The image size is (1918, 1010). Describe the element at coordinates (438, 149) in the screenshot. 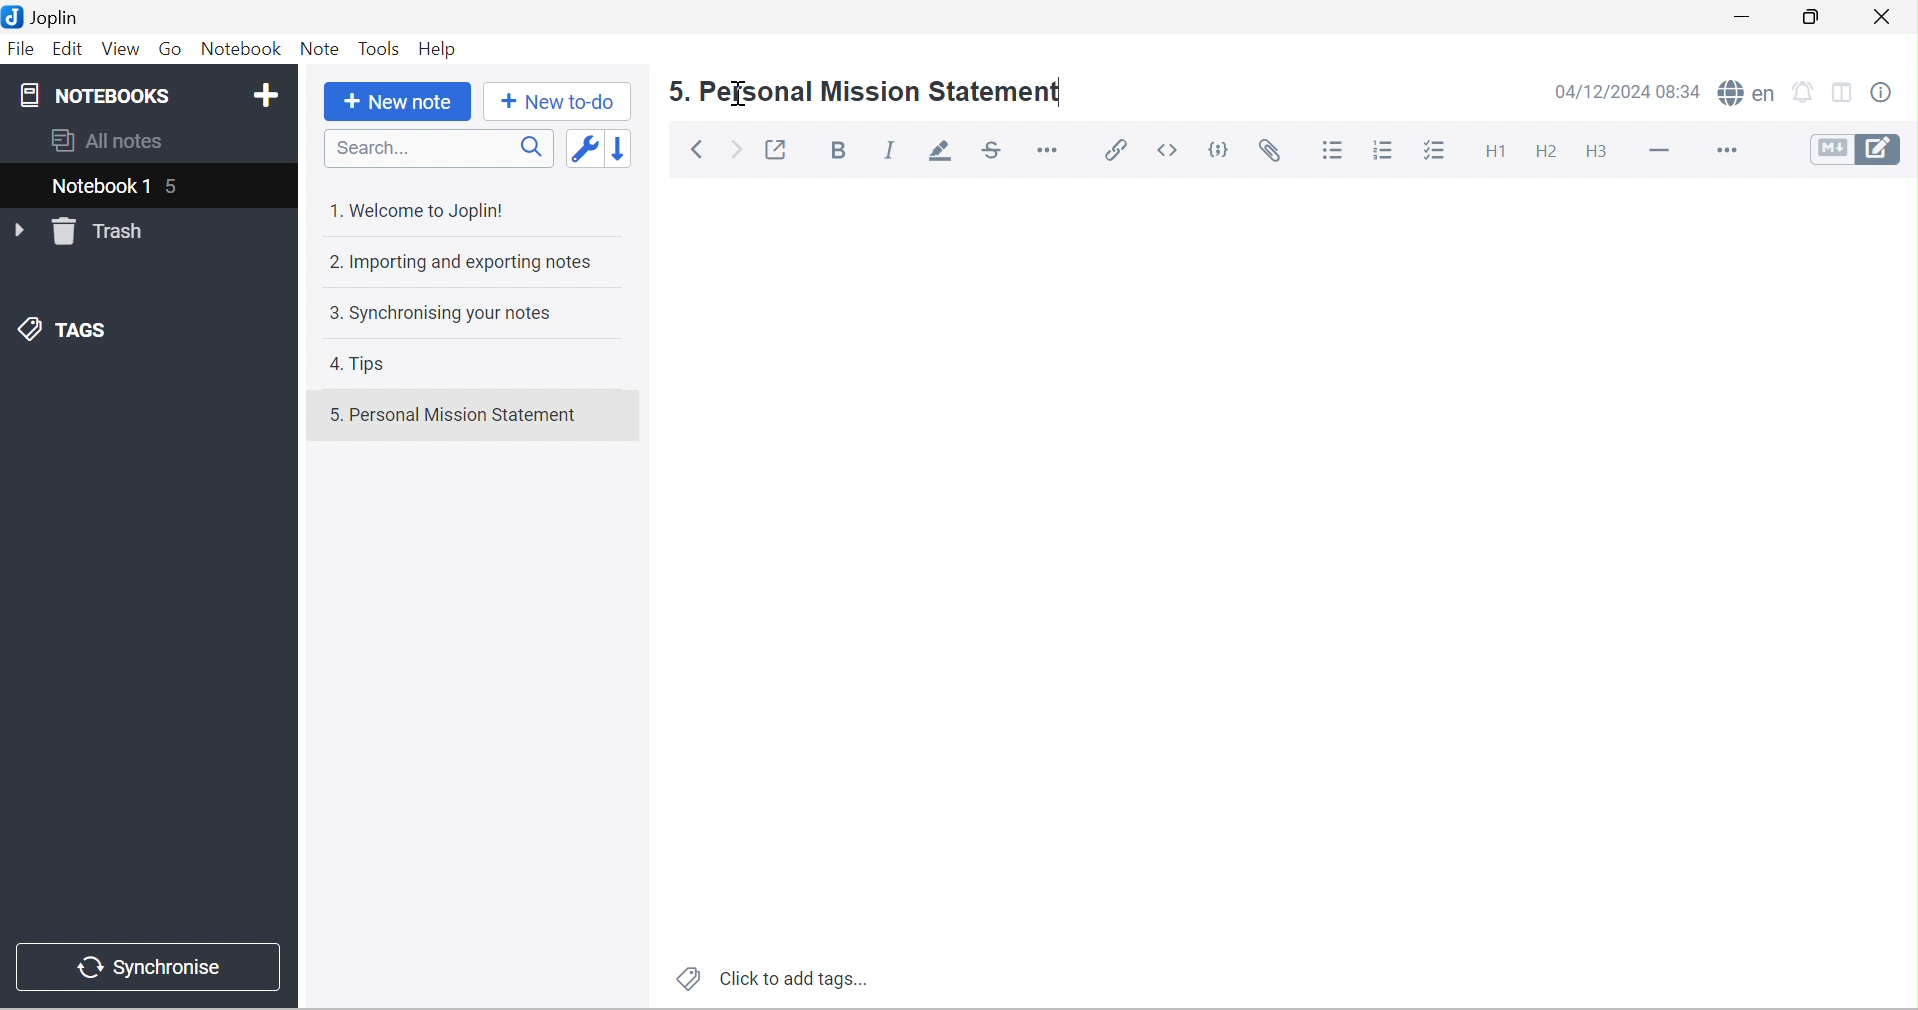

I see `Search` at that location.